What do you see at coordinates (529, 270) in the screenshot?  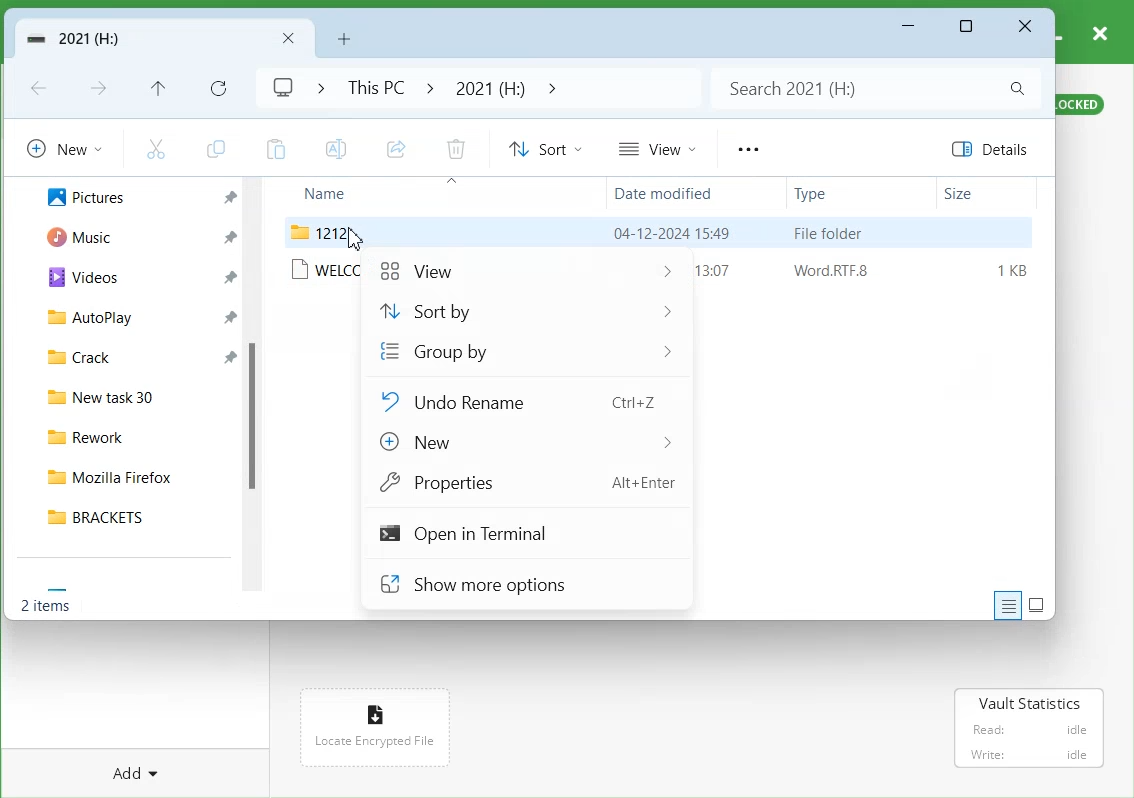 I see `View` at bounding box center [529, 270].